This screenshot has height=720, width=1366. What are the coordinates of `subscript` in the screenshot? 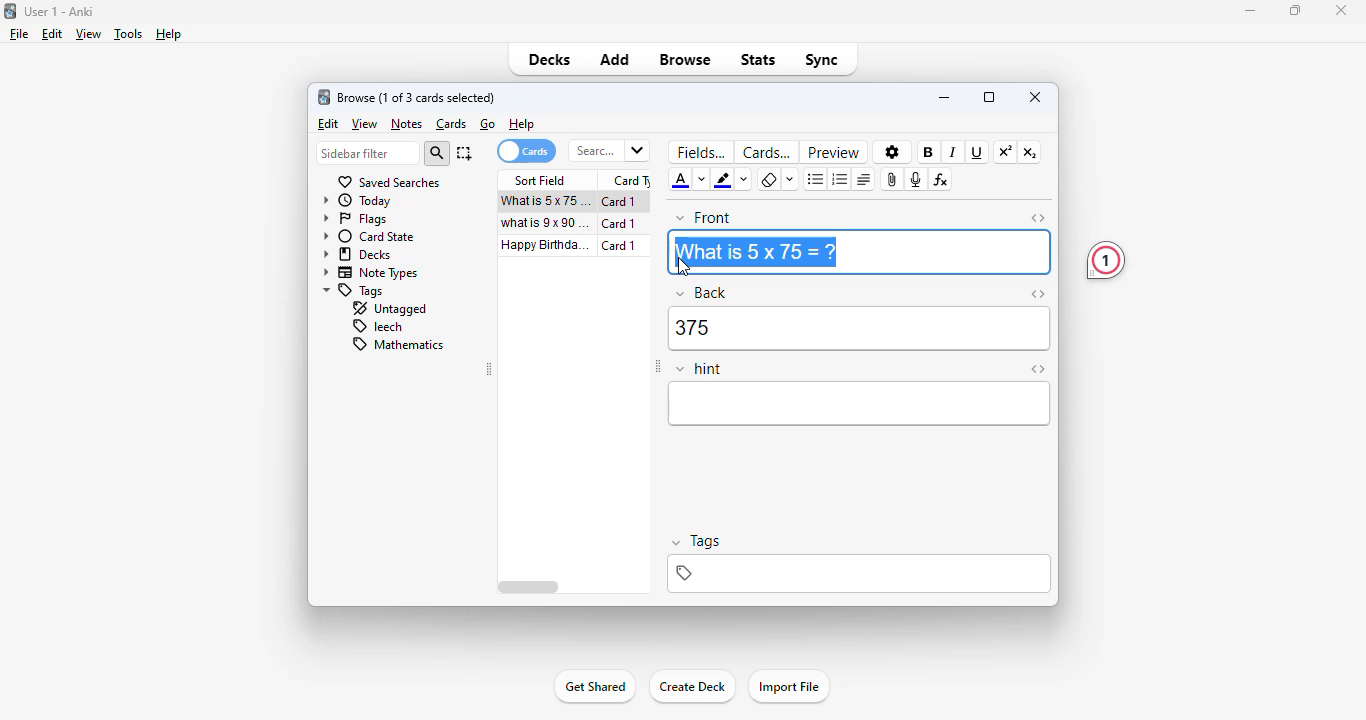 It's located at (1030, 153).